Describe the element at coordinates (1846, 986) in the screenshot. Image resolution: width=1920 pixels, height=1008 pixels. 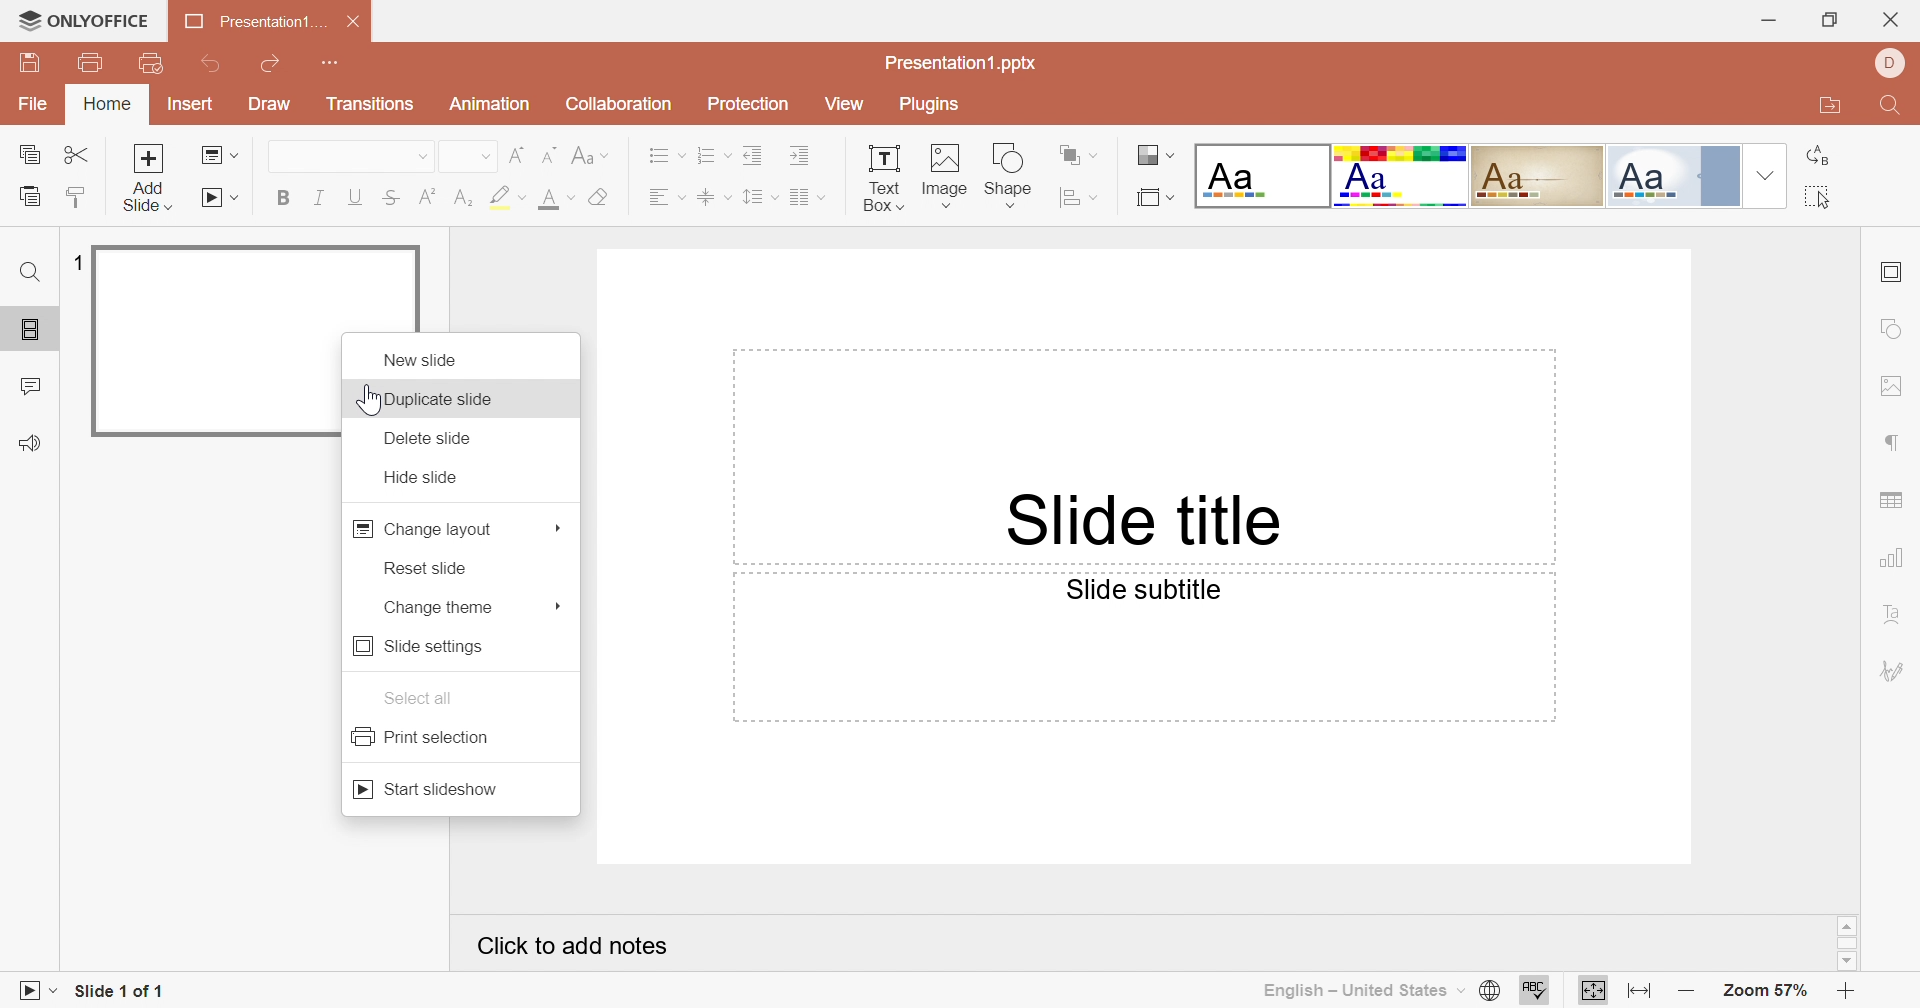
I see `Zoom in` at that location.